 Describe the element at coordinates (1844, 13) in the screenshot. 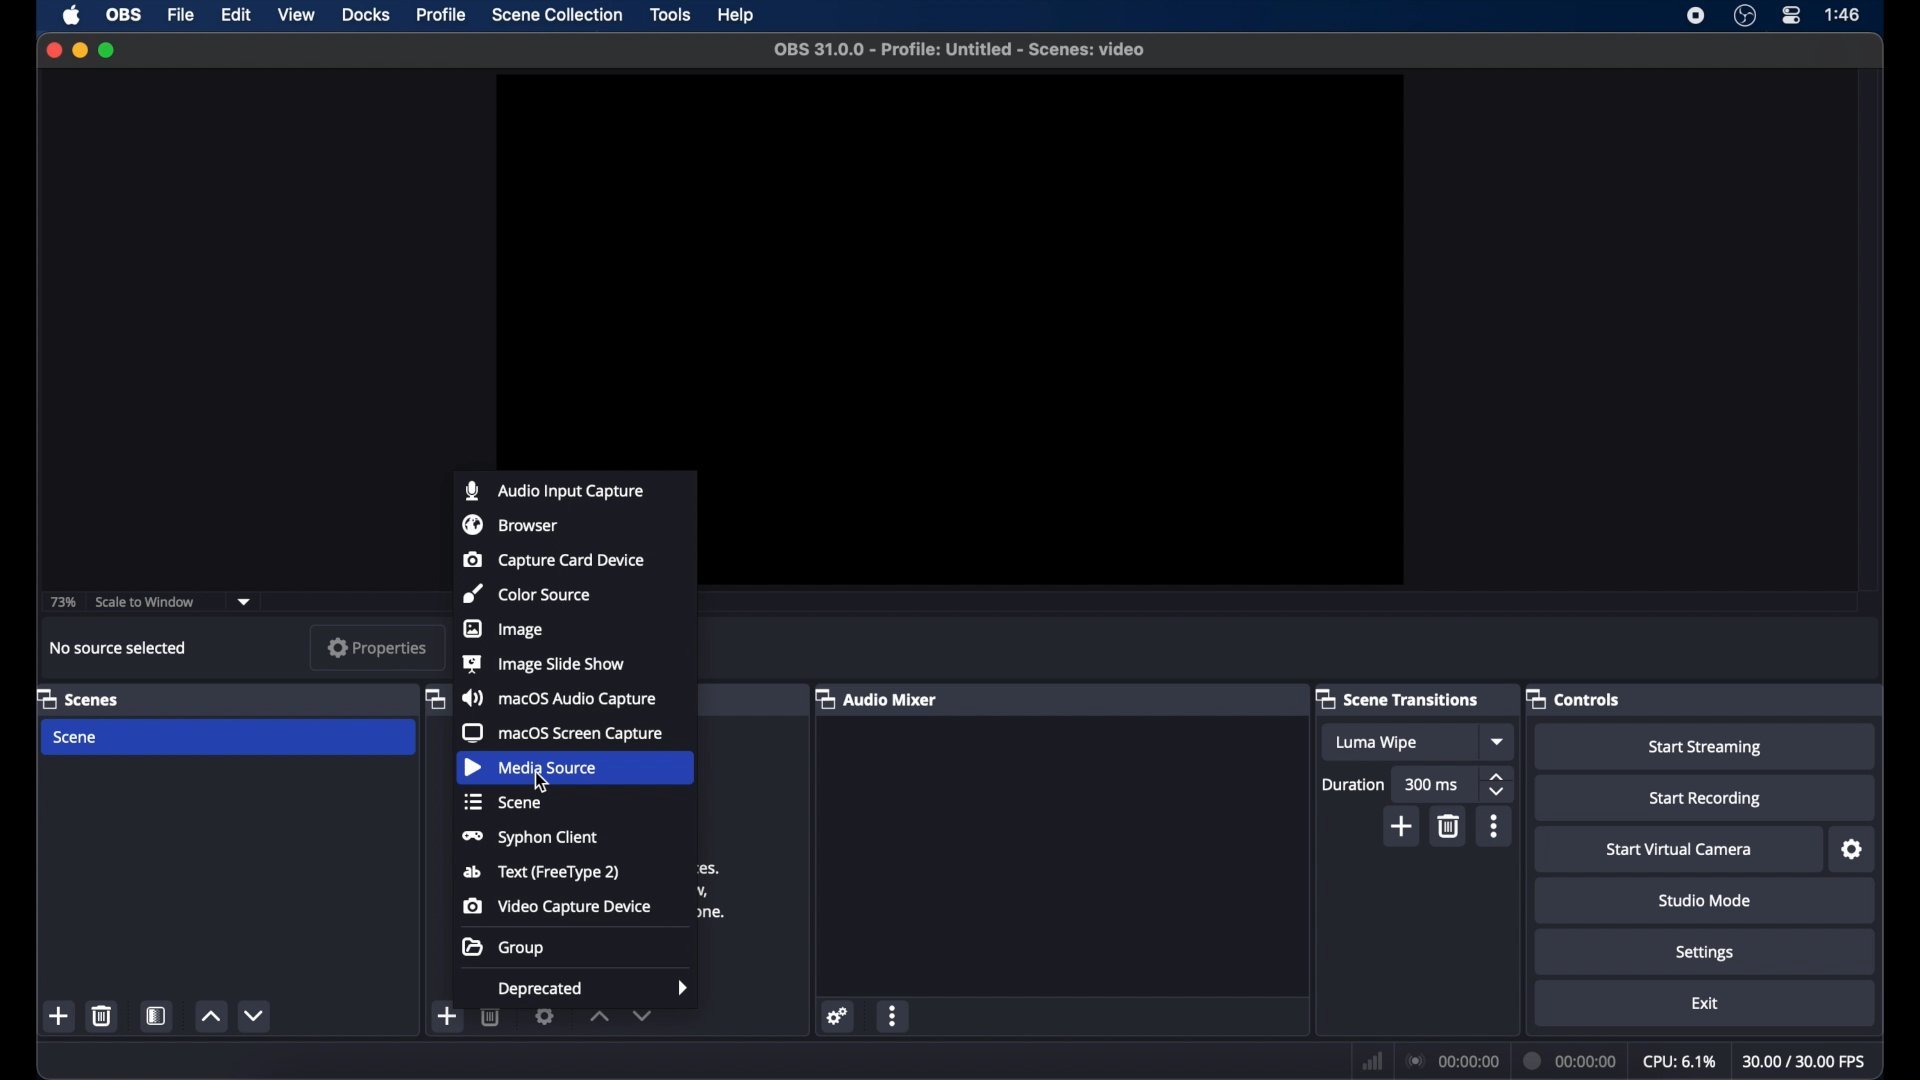

I see `time` at that location.